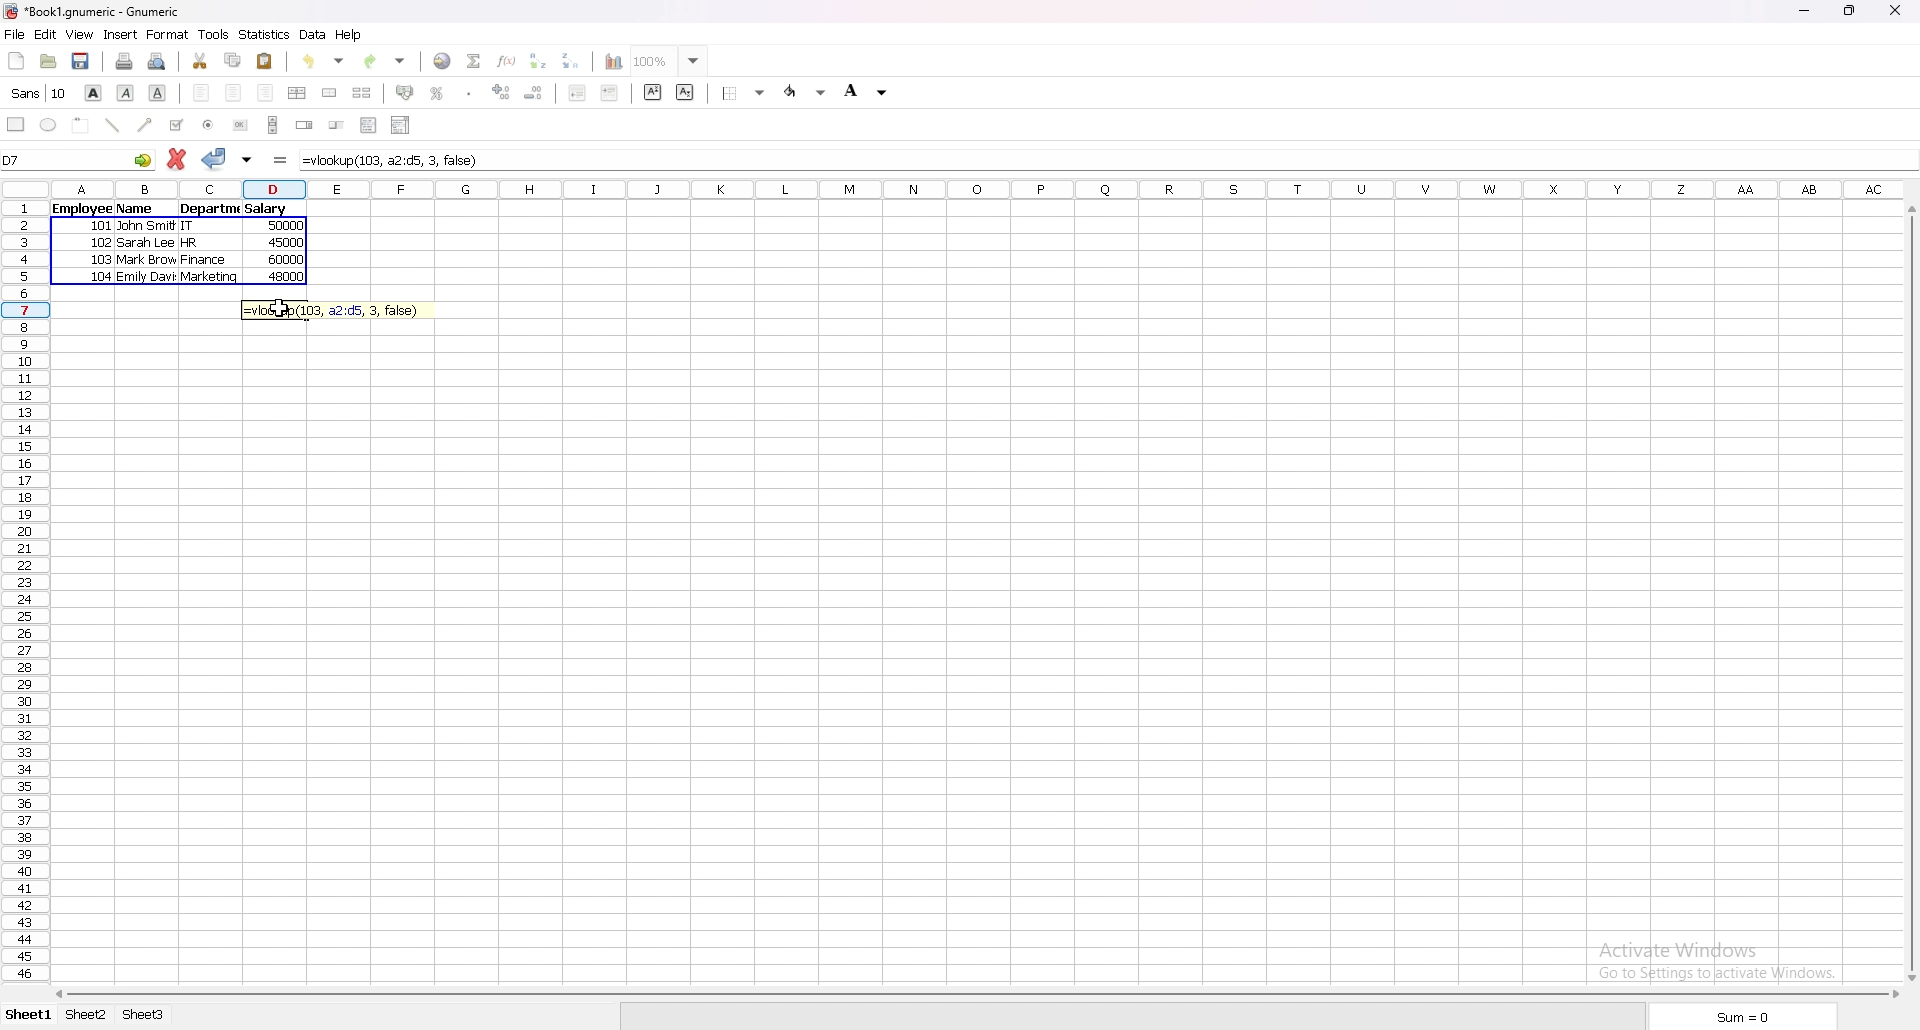 This screenshot has height=1030, width=1920. Describe the element at coordinates (539, 60) in the screenshot. I see `sort ascending` at that location.